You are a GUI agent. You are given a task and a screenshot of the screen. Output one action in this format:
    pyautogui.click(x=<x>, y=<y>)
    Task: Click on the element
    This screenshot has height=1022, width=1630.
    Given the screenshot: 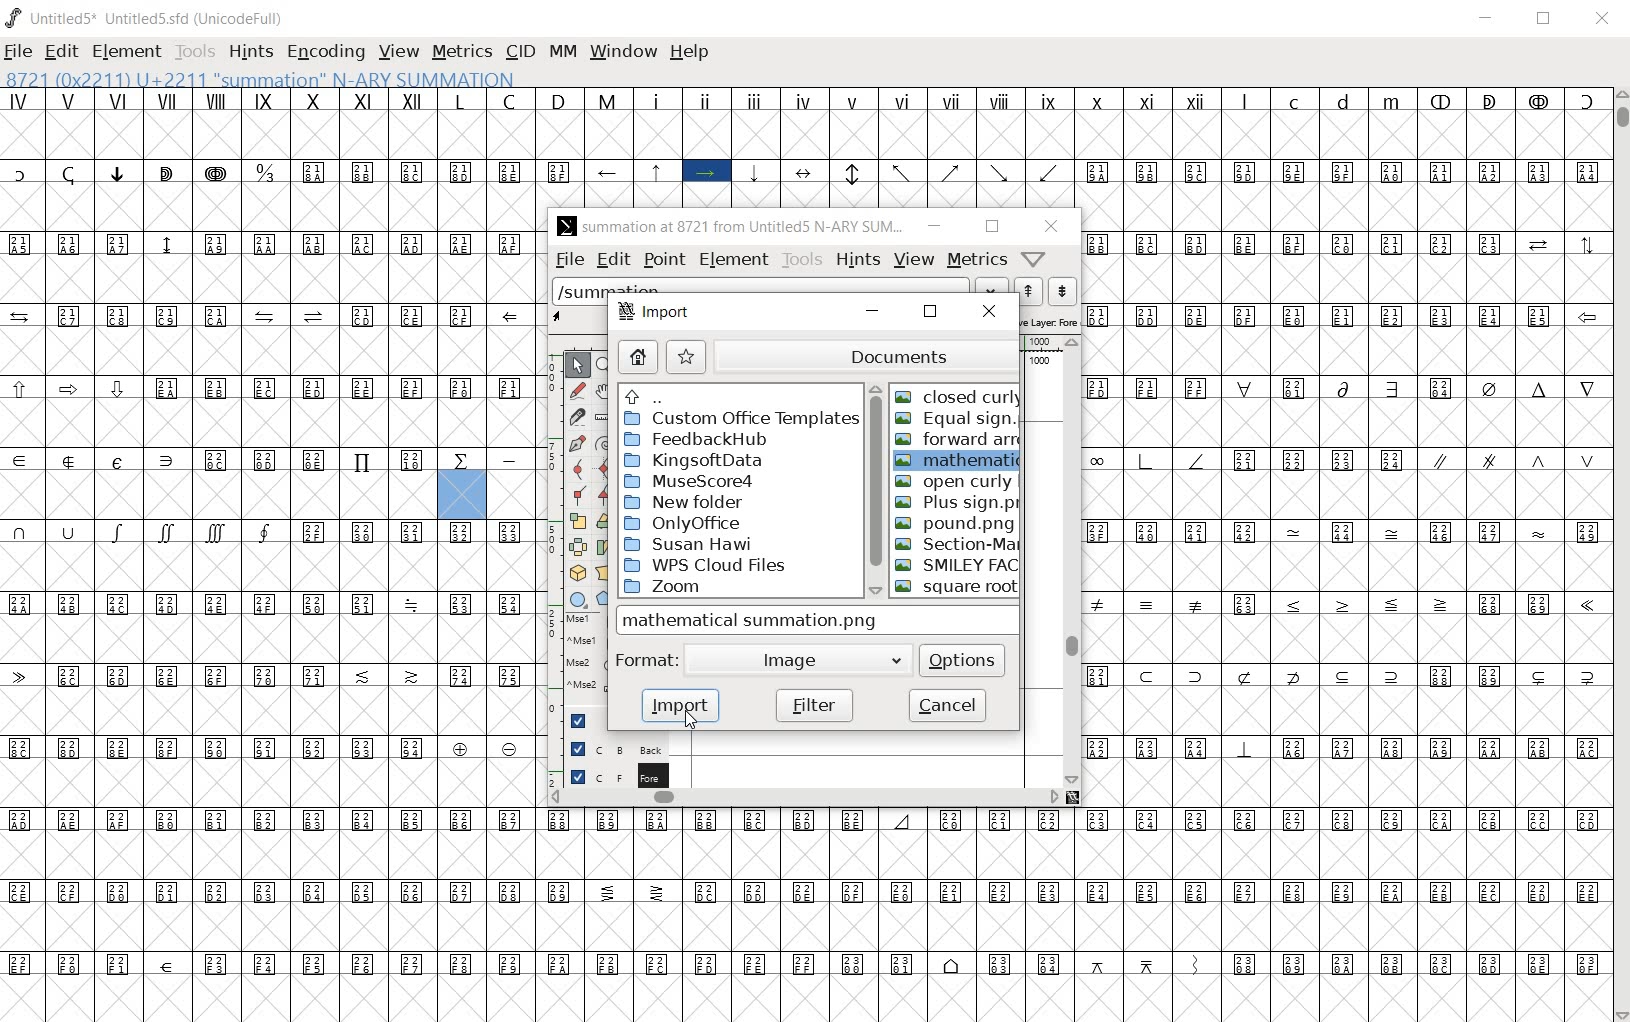 What is the action you would take?
    pyautogui.click(x=733, y=260)
    